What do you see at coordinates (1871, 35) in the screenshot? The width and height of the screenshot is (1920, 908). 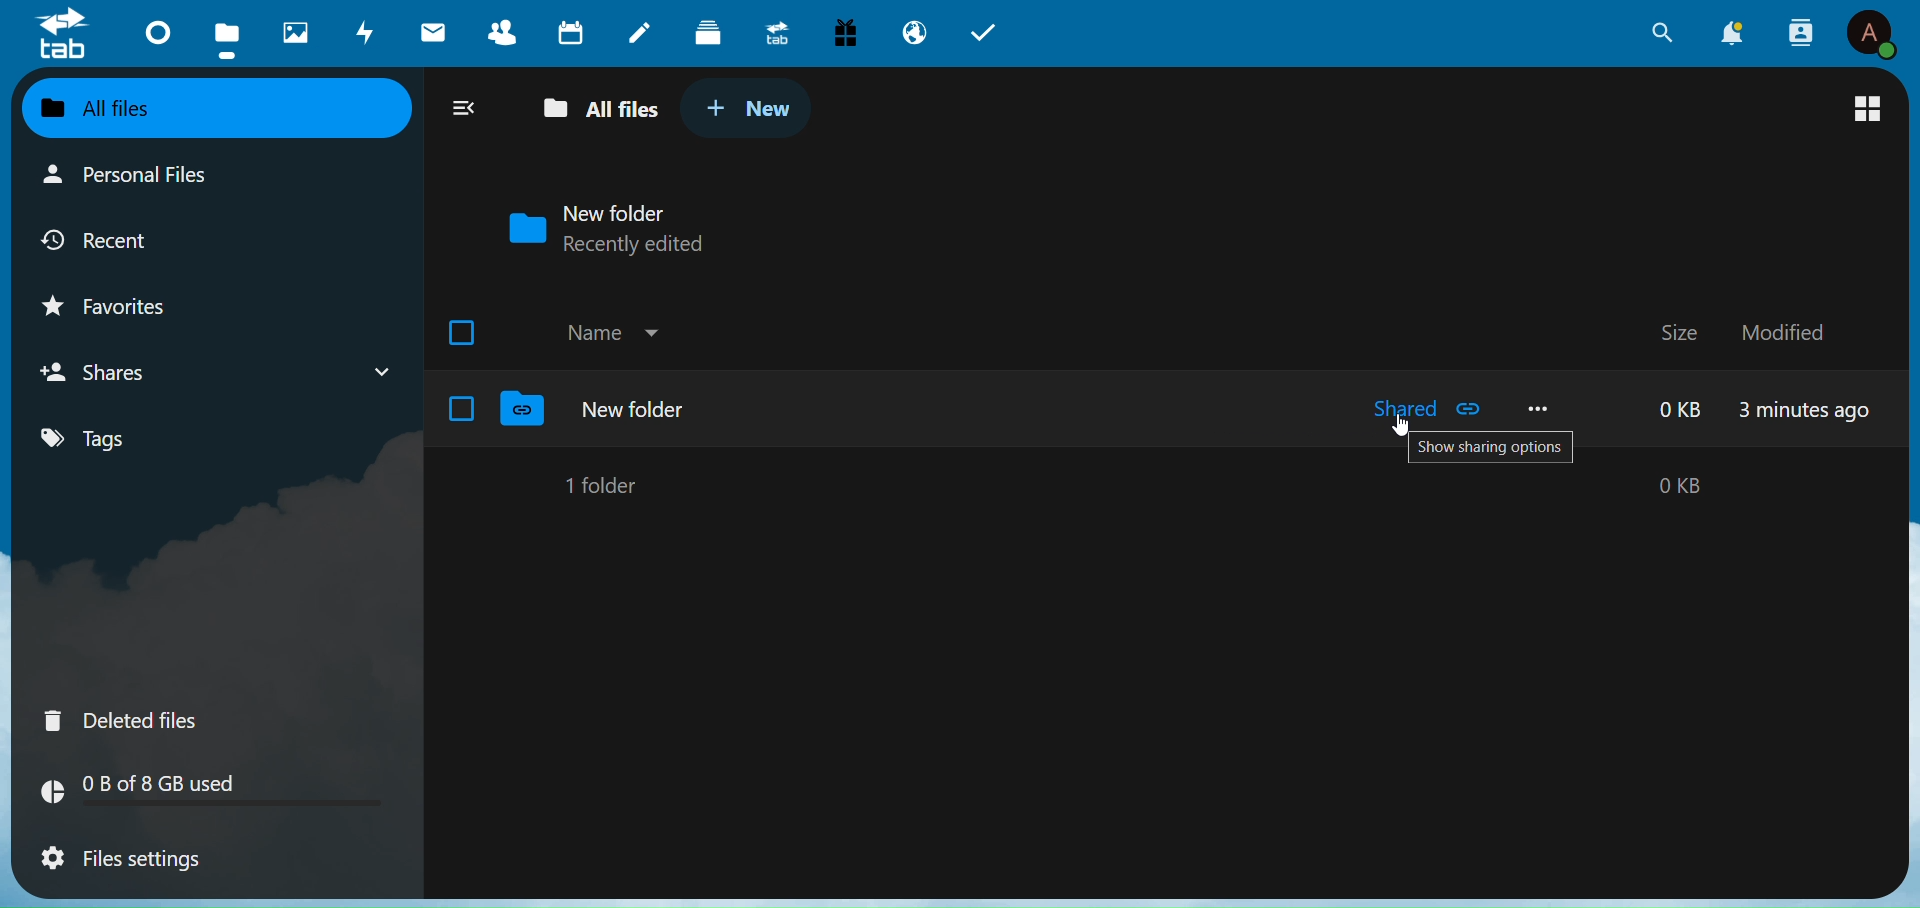 I see `Profile` at bounding box center [1871, 35].